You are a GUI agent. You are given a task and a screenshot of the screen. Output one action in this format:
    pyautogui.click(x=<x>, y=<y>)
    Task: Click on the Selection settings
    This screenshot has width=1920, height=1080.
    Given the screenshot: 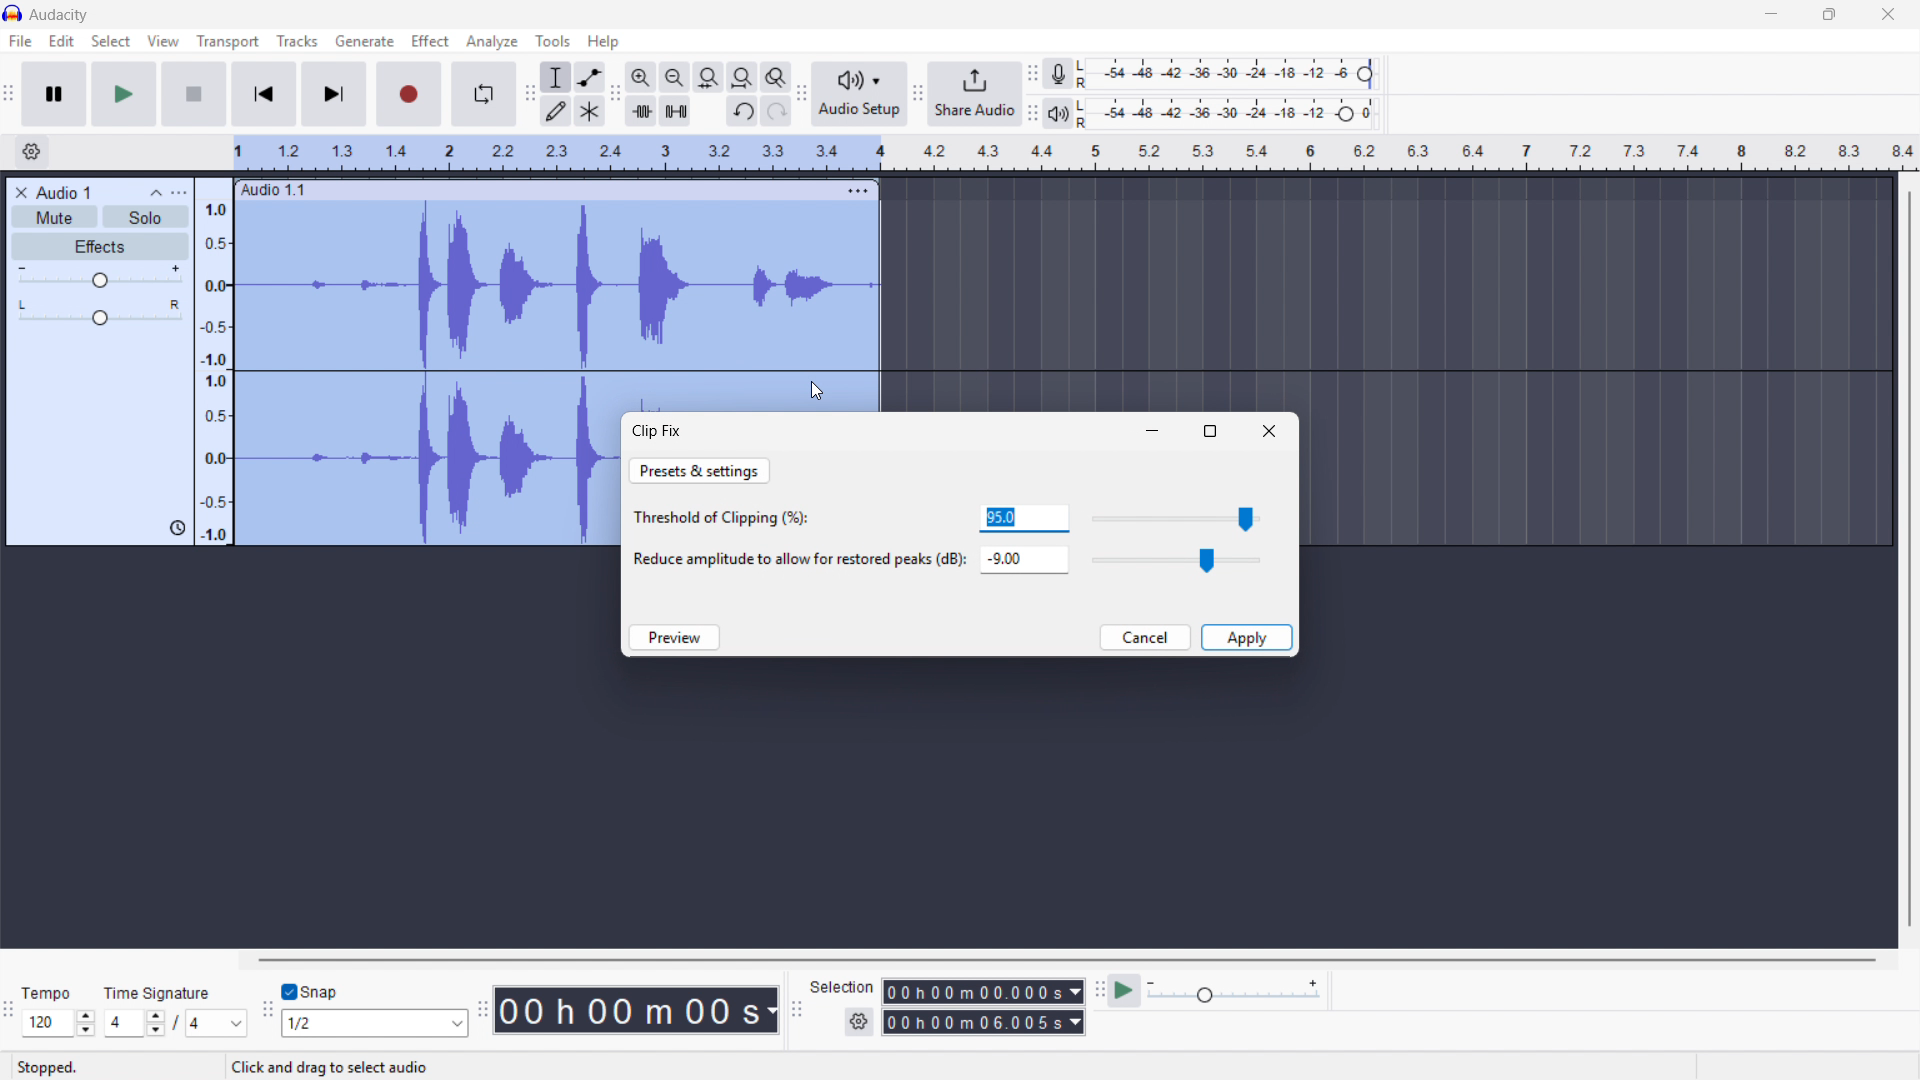 What is the action you would take?
    pyautogui.click(x=859, y=1022)
    